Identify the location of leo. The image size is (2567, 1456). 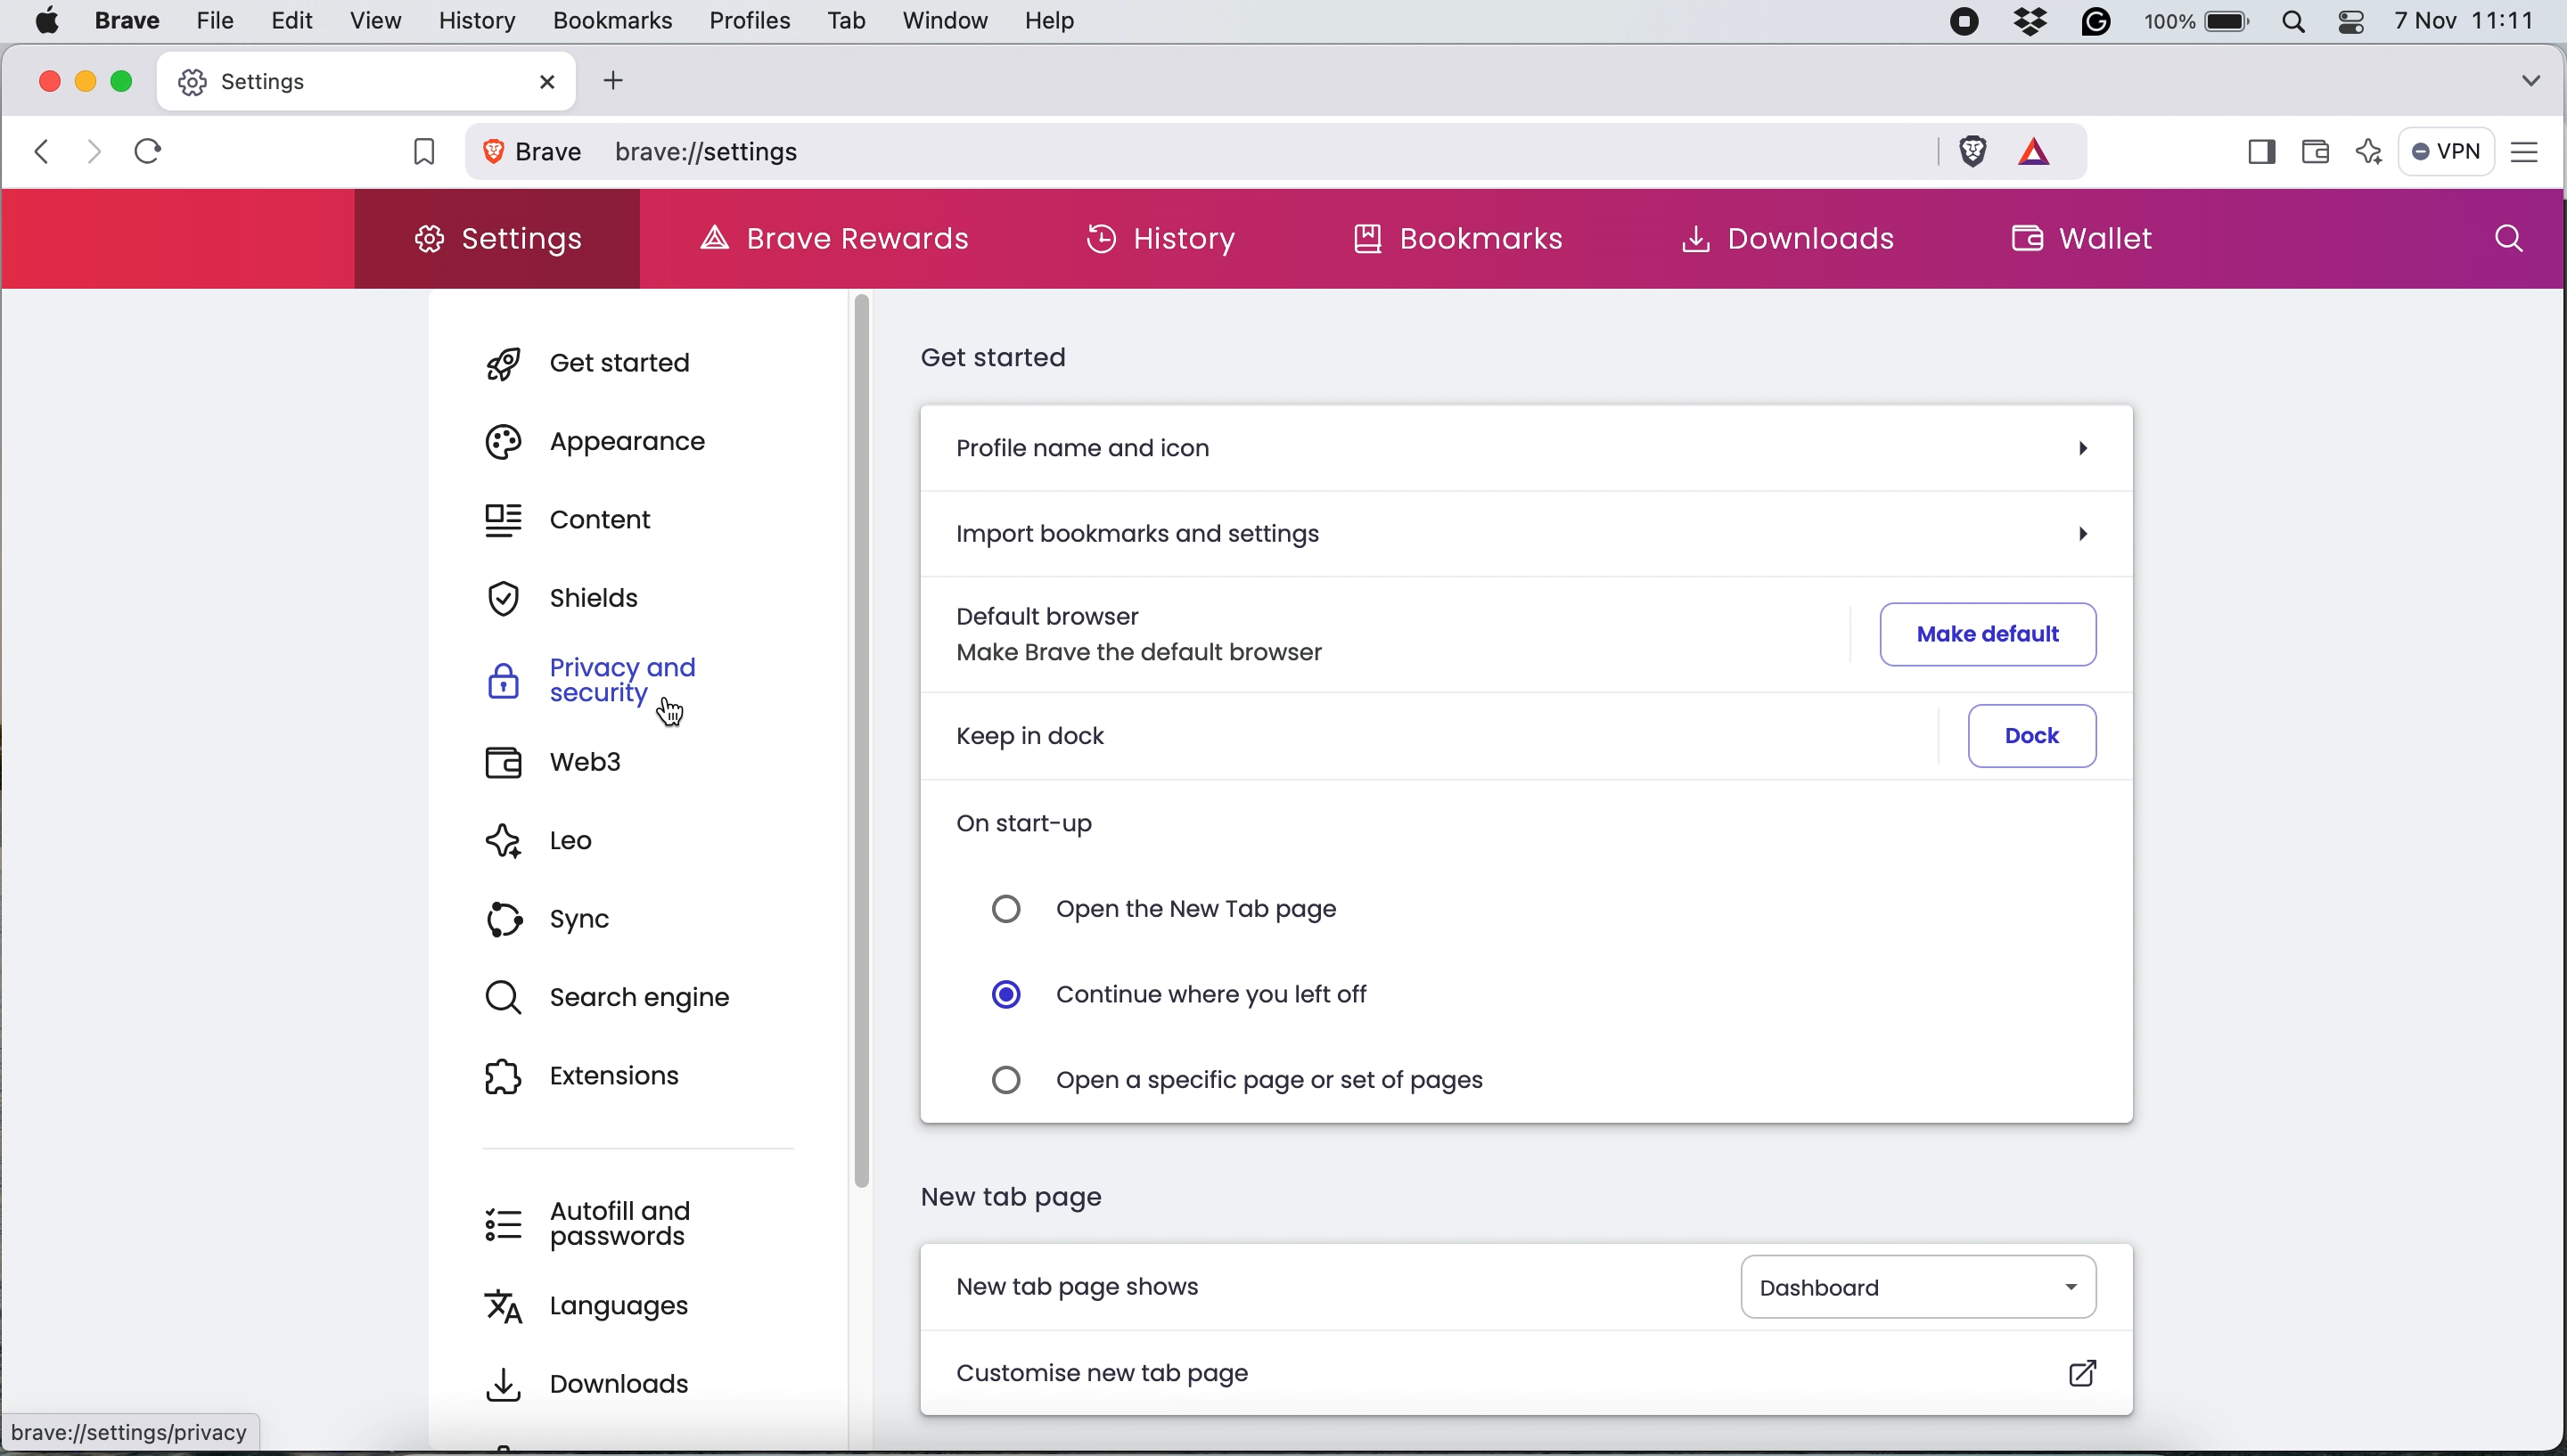
(561, 847).